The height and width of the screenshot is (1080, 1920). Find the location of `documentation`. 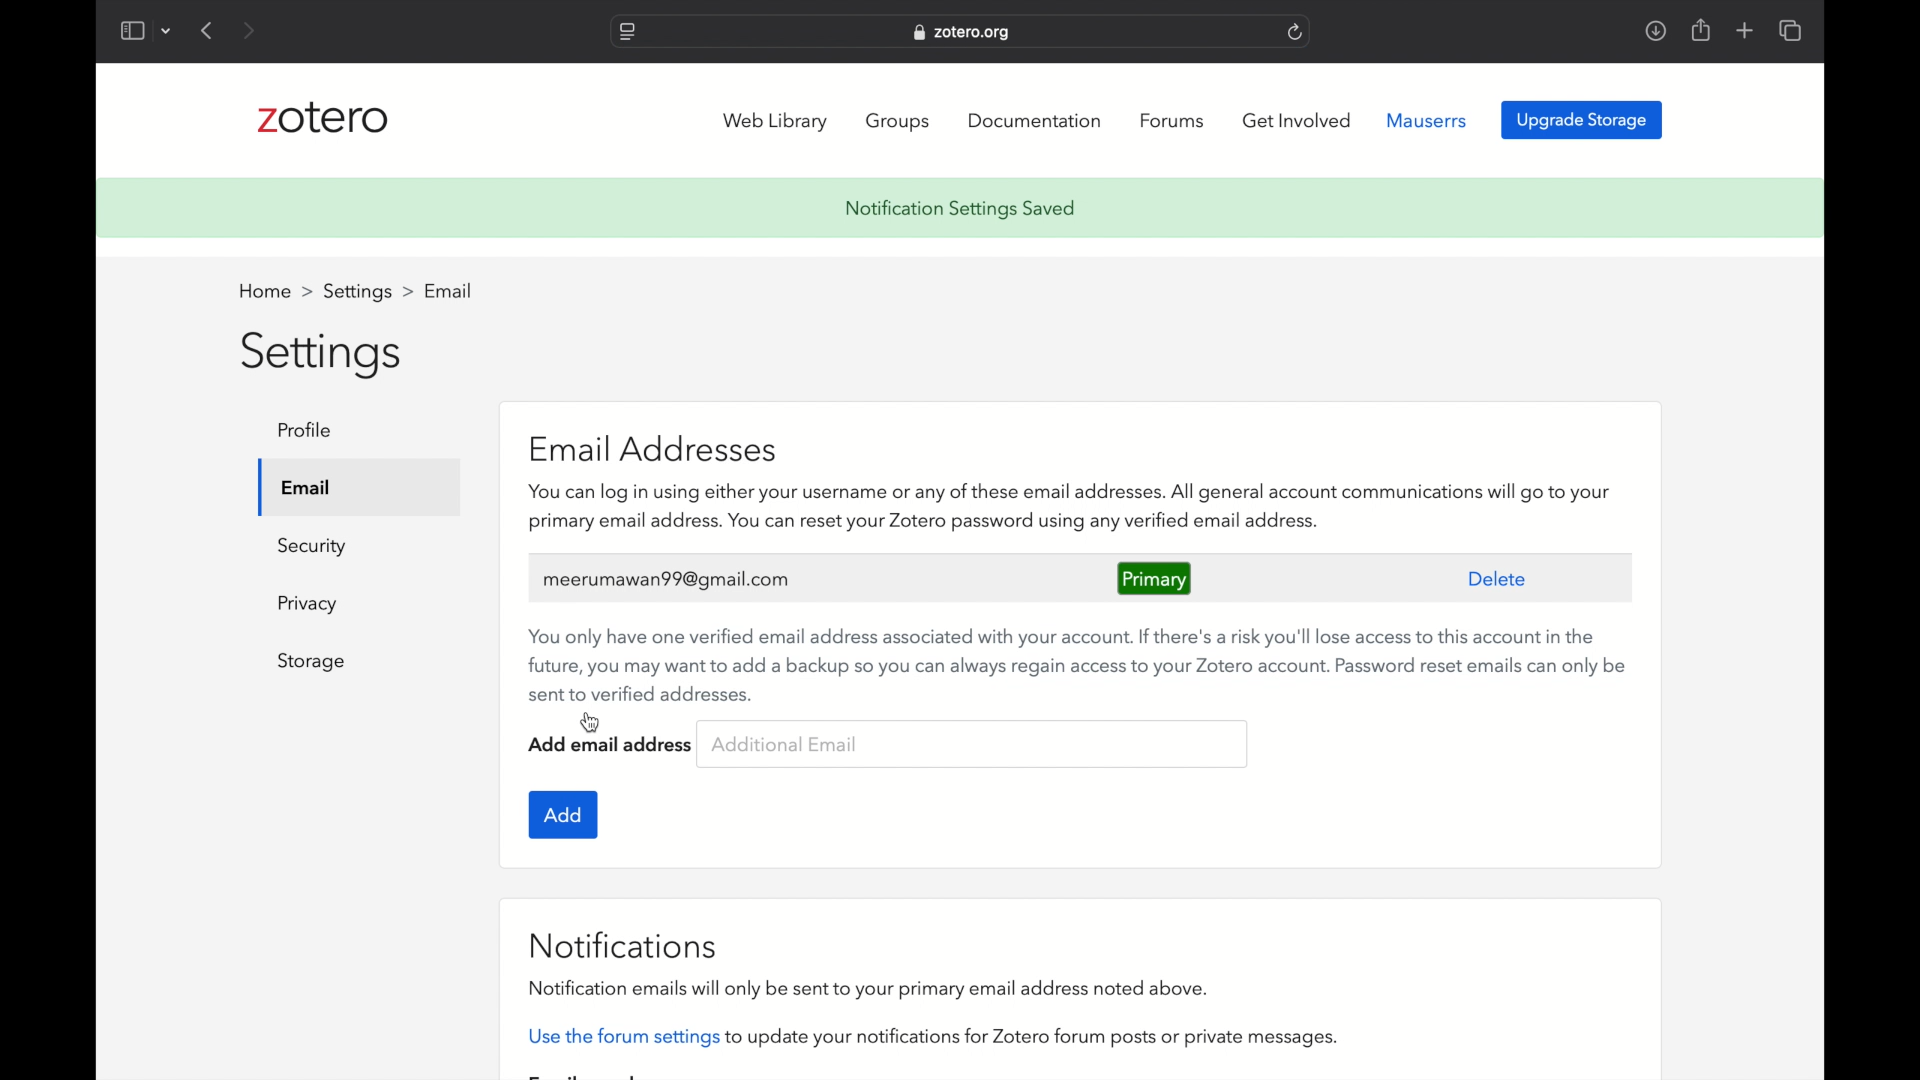

documentation is located at coordinates (1036, 119).